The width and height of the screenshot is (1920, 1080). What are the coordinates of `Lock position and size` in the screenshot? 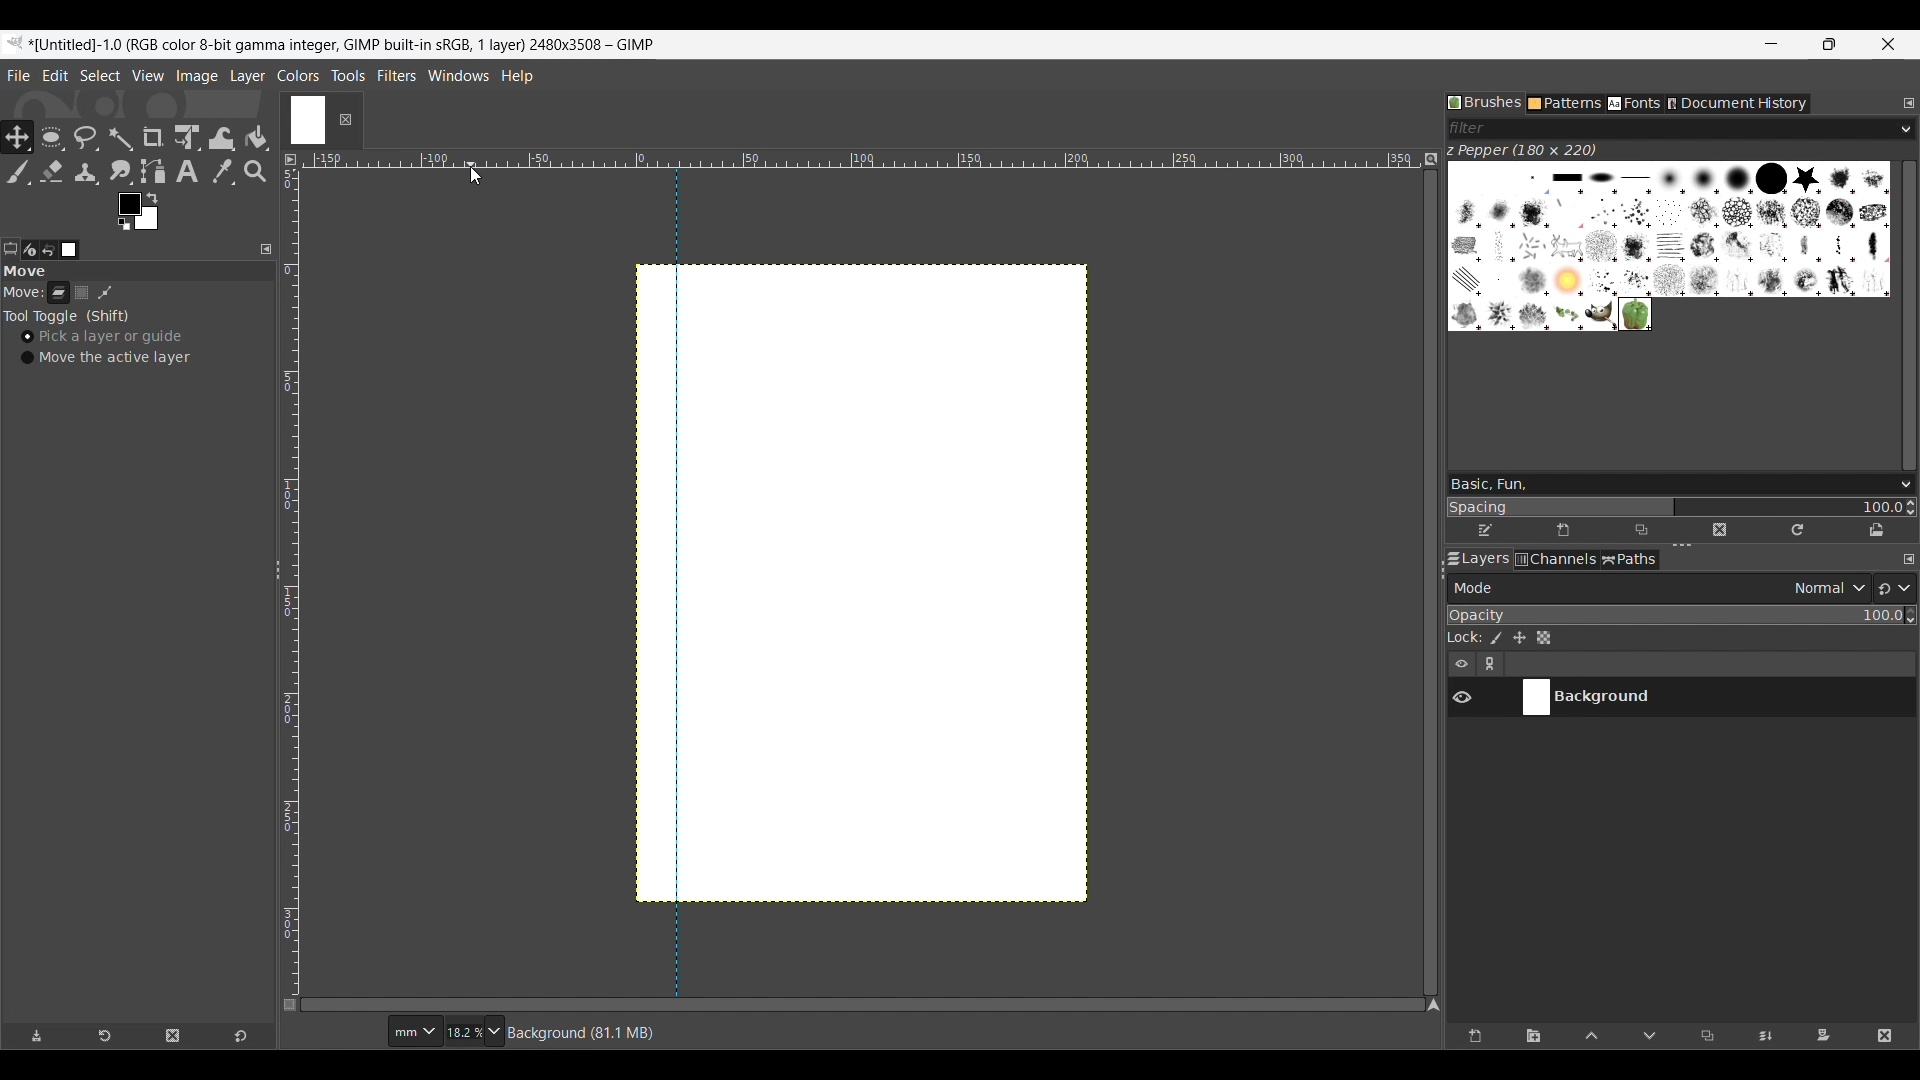 It's located at (1519, 638).